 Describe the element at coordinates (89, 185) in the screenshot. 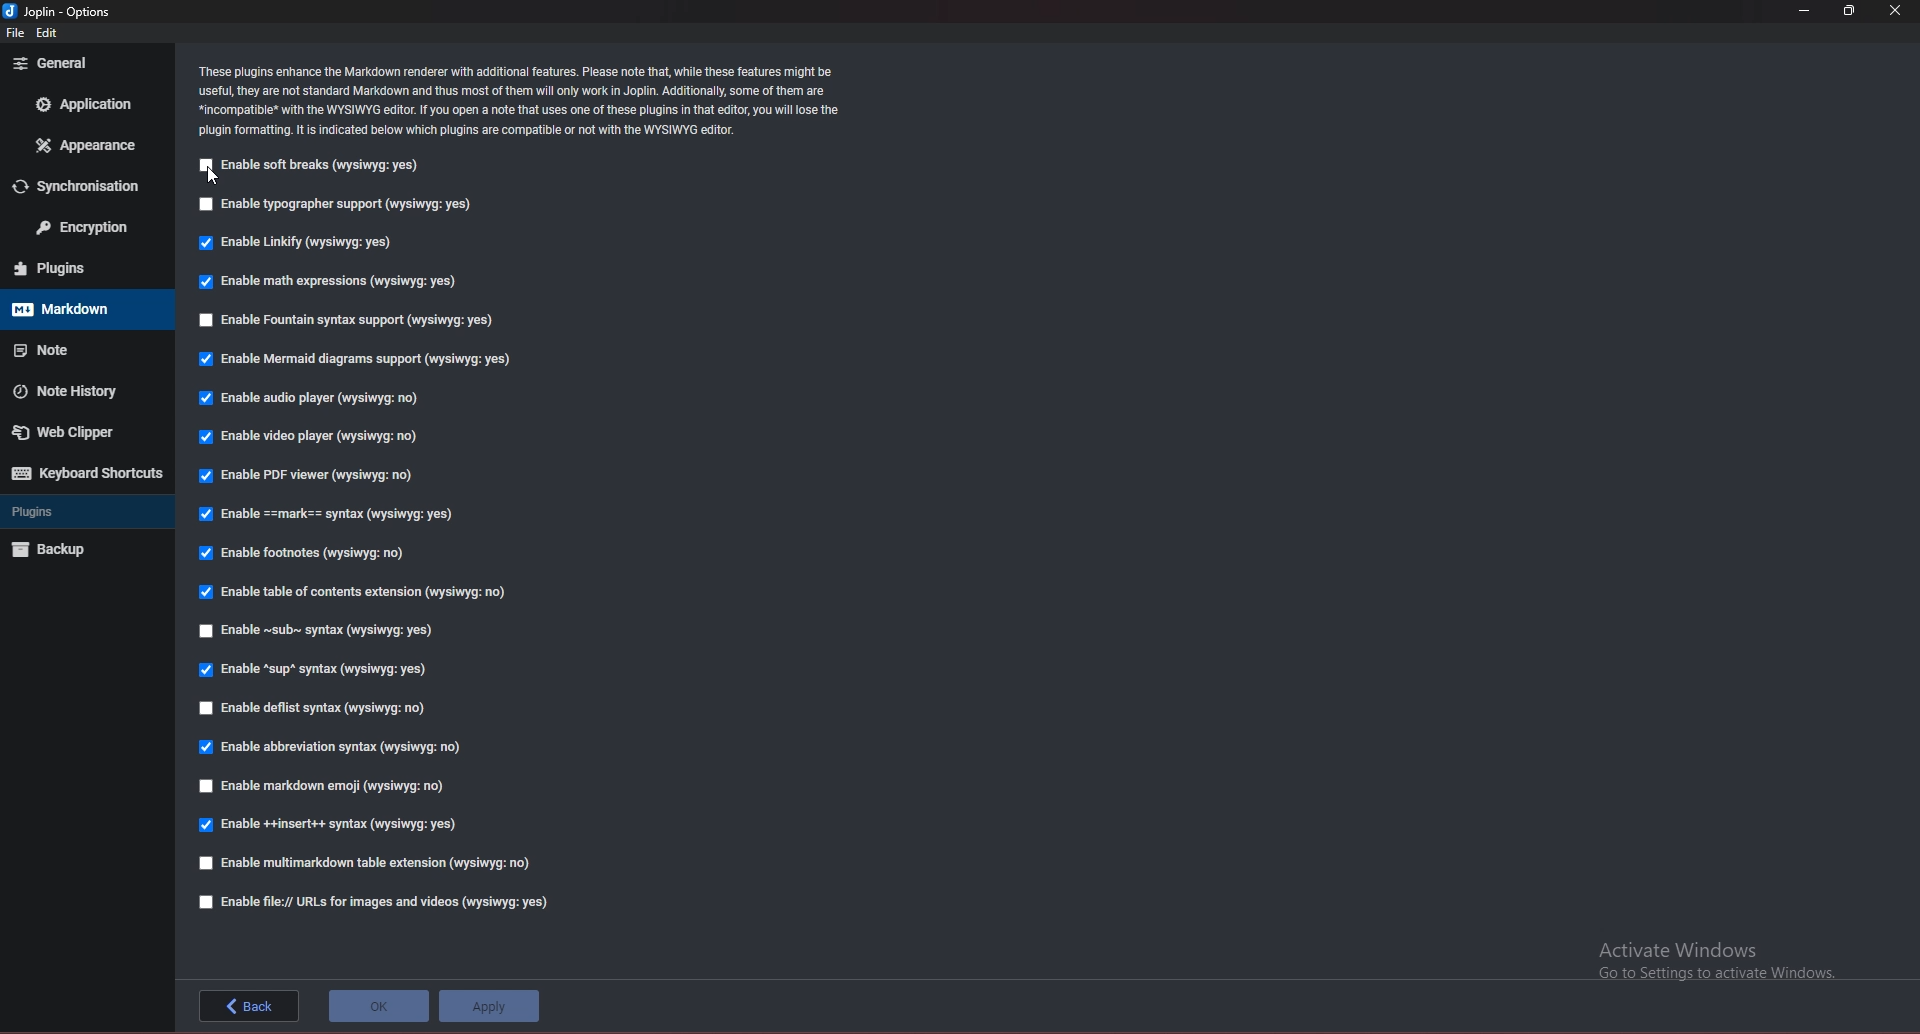

I see `sync` at that location.